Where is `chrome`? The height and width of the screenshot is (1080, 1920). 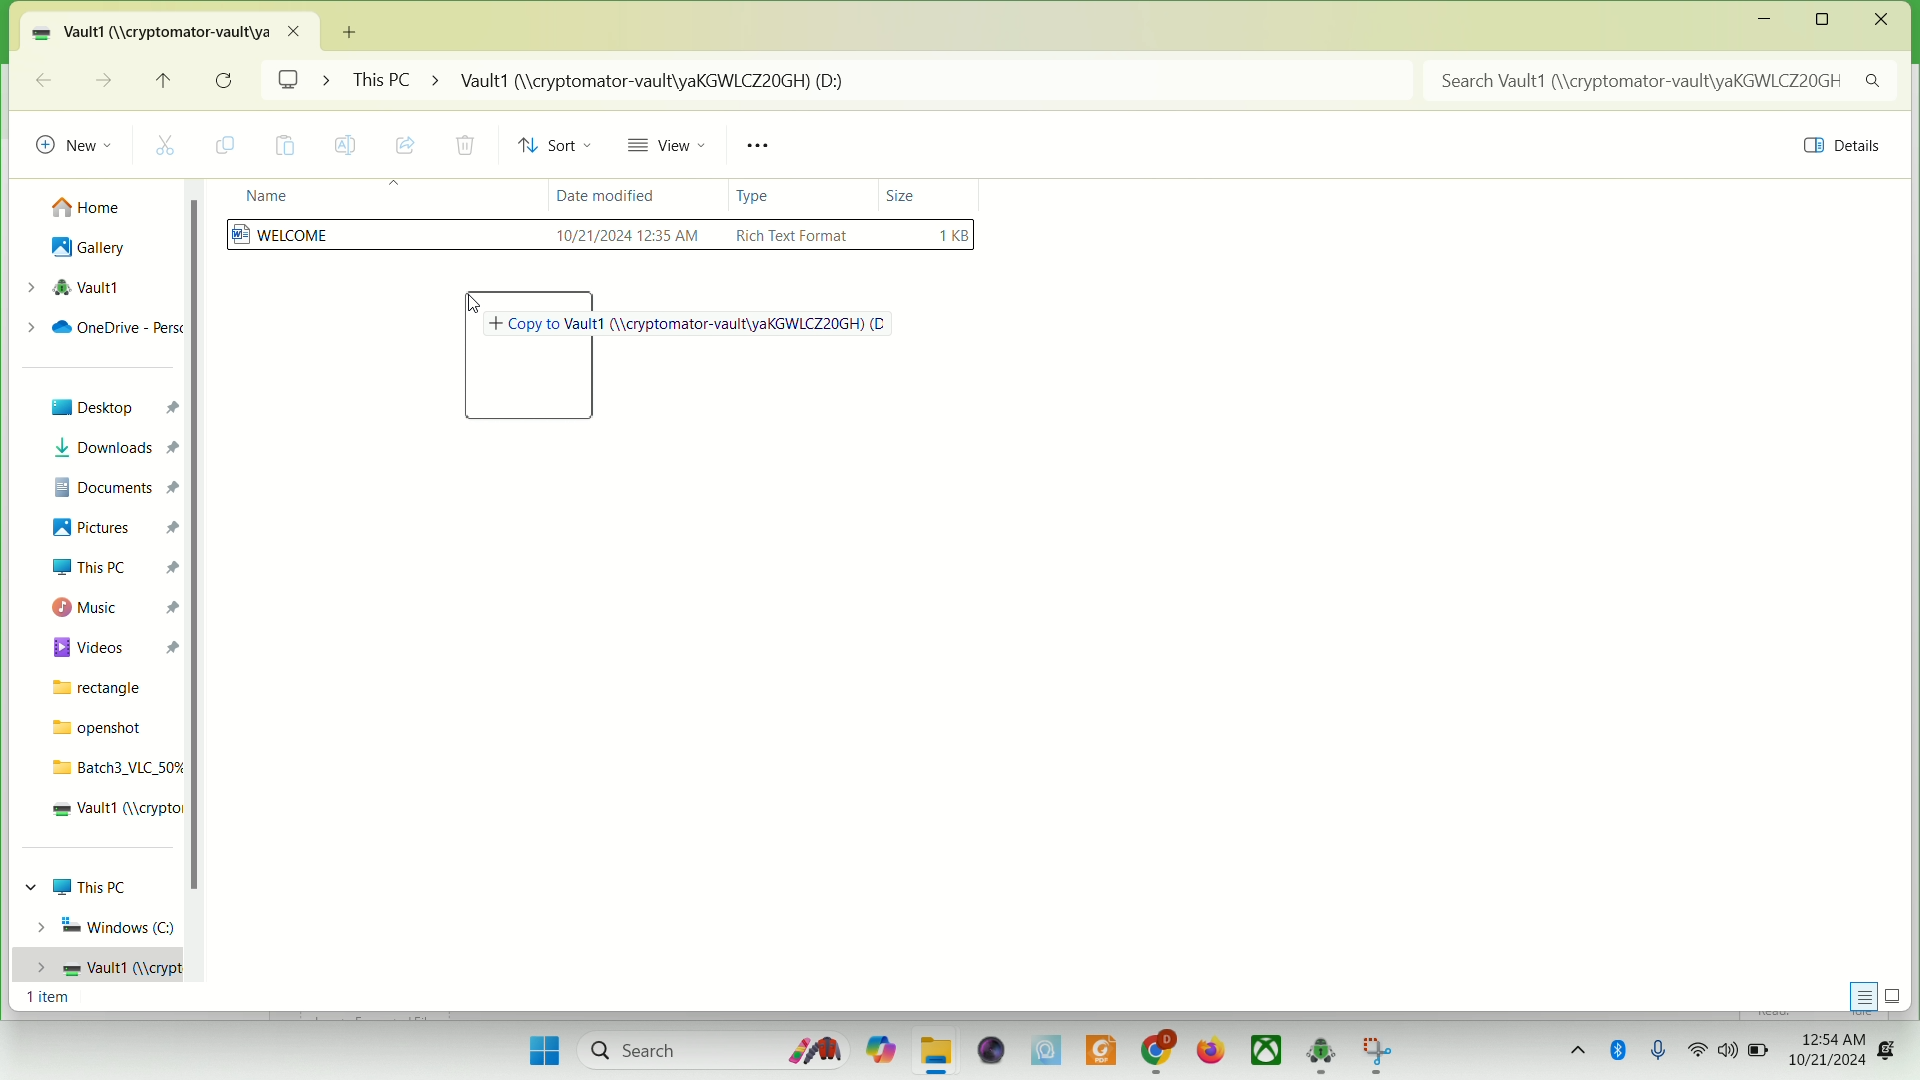 chrome is located at coordinates (1157, 1049).